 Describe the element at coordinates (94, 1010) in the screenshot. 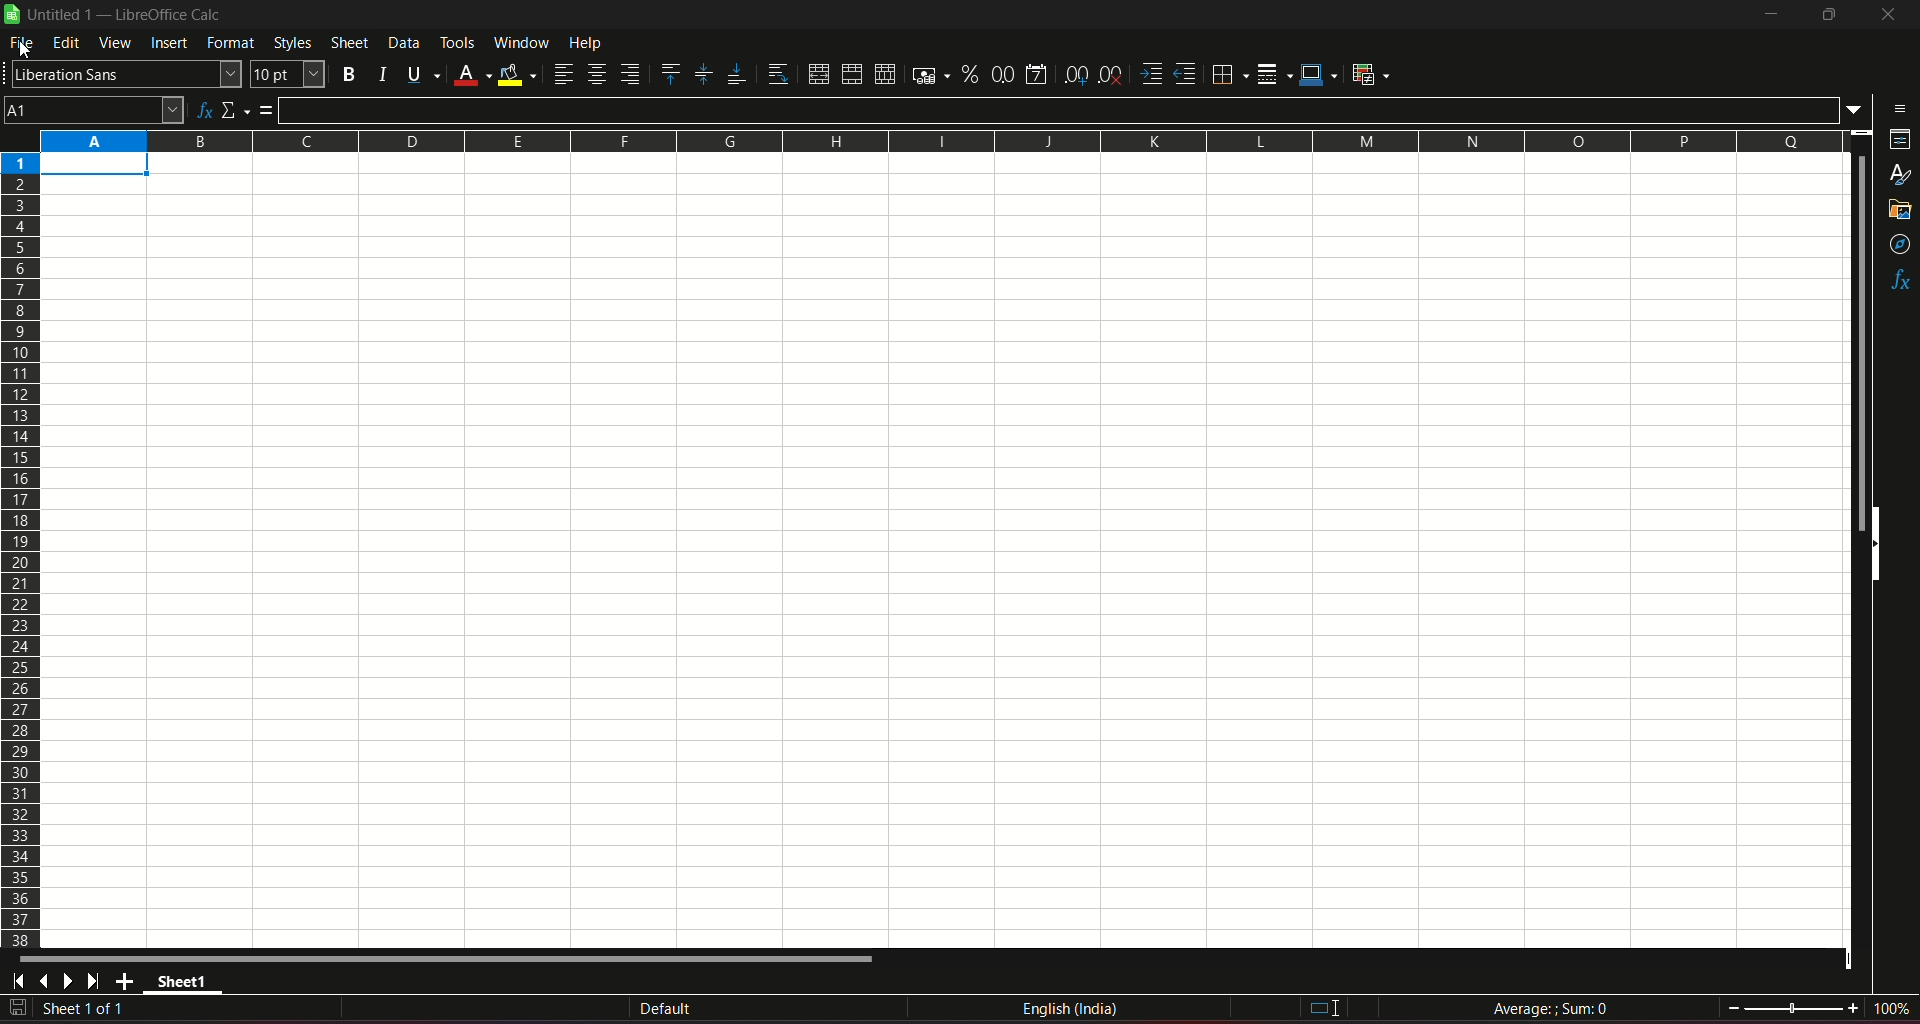

I see `sheet number` at that location.